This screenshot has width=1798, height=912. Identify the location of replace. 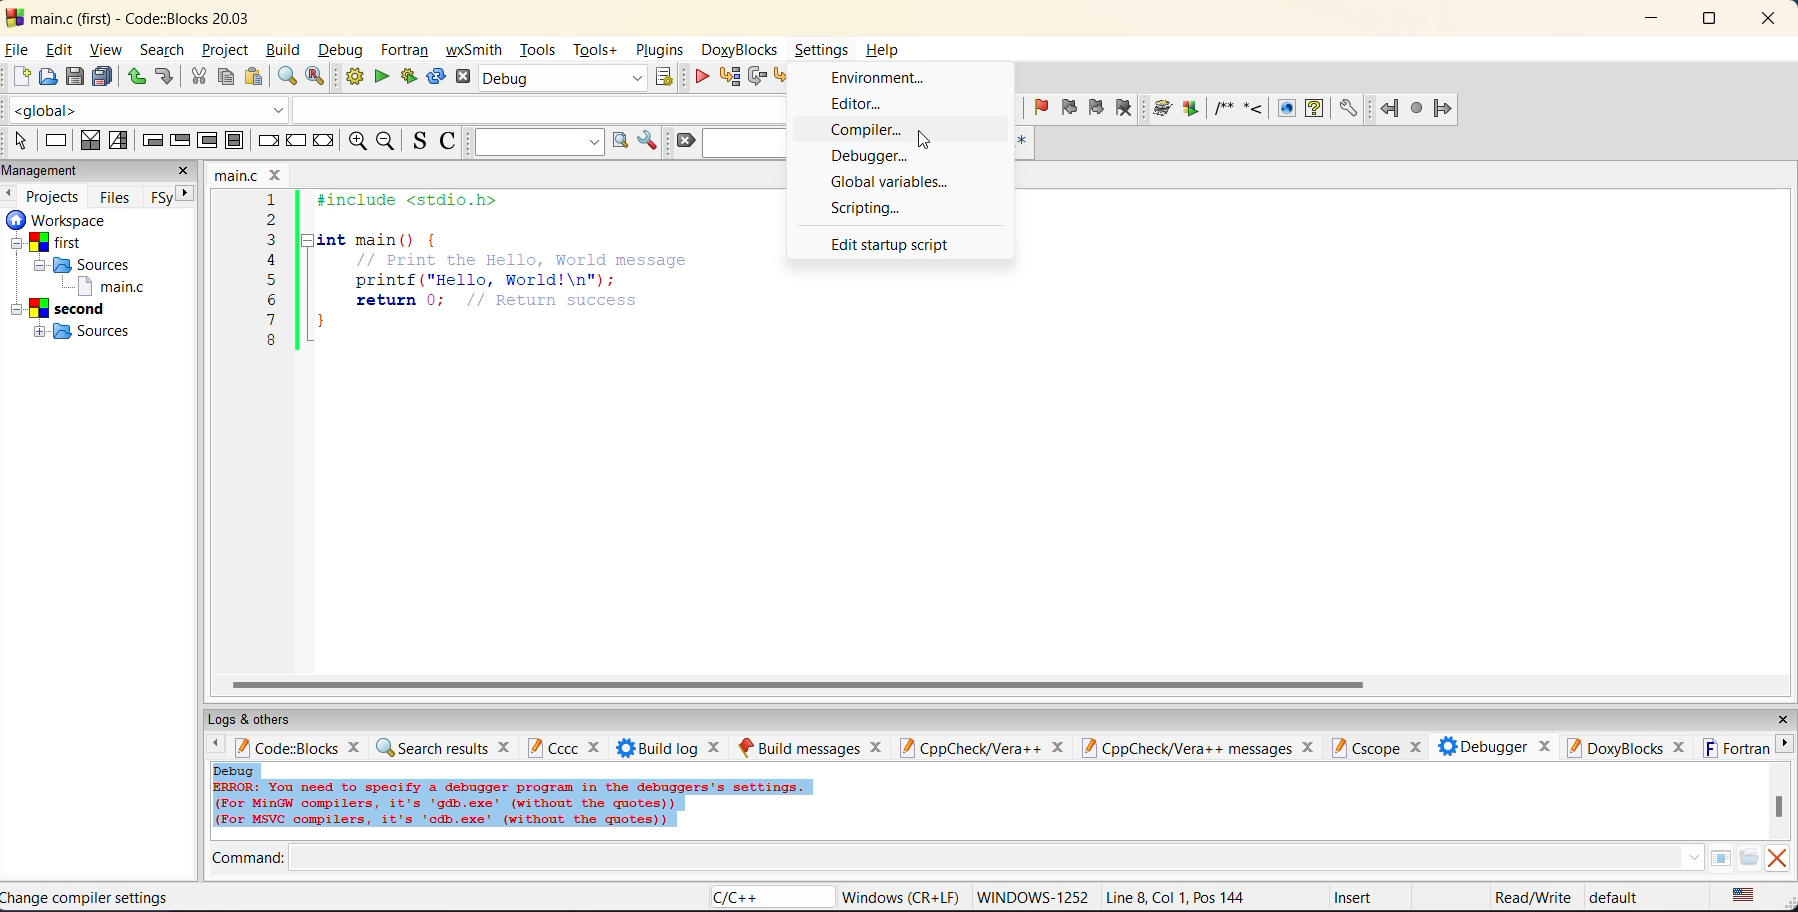
(317, 78).